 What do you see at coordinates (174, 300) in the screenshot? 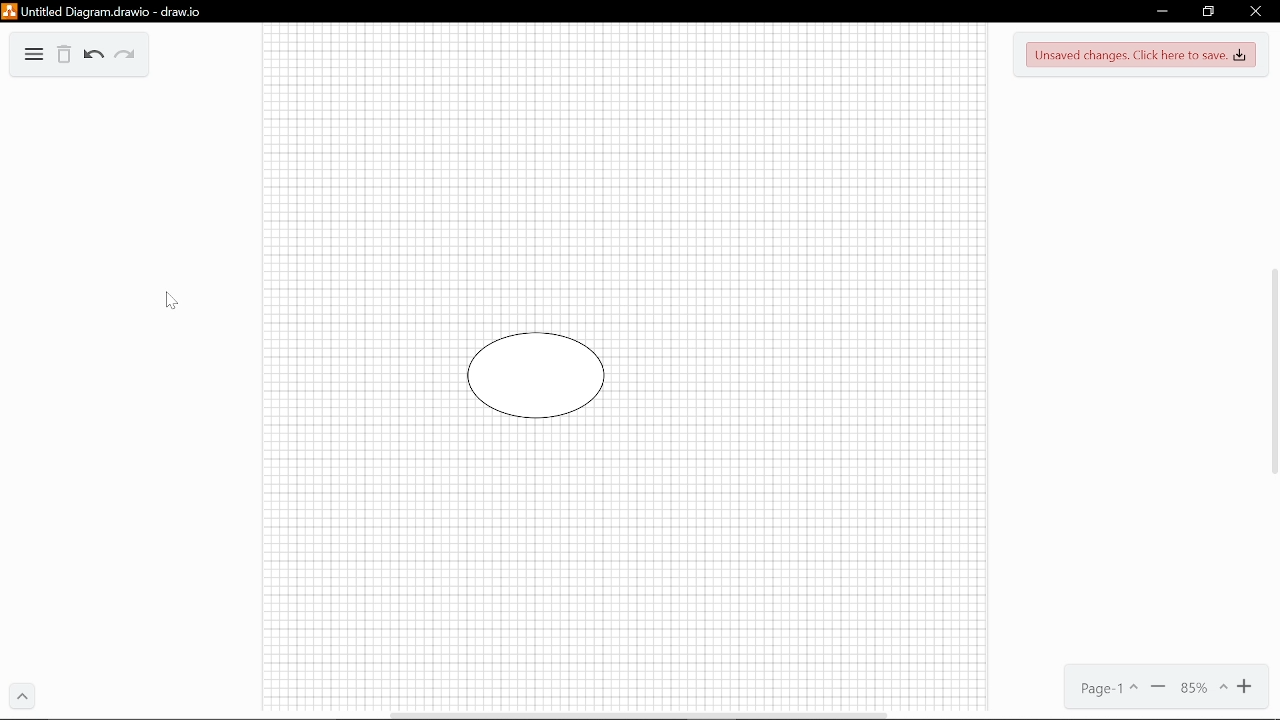
I see `Pointer` at bounding box center [174, 300].